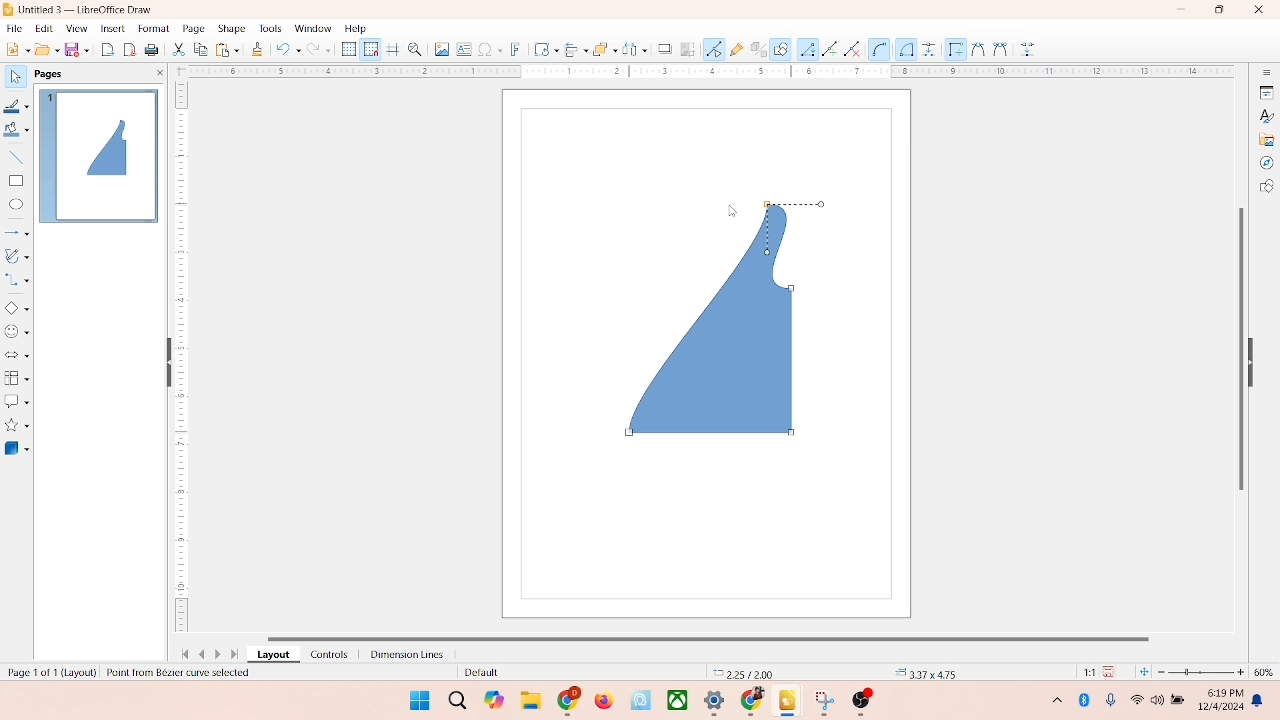  What do you see at coordinates (688, 49) in the screenshot?
I see `crop image` at bounding box center [688, 49].